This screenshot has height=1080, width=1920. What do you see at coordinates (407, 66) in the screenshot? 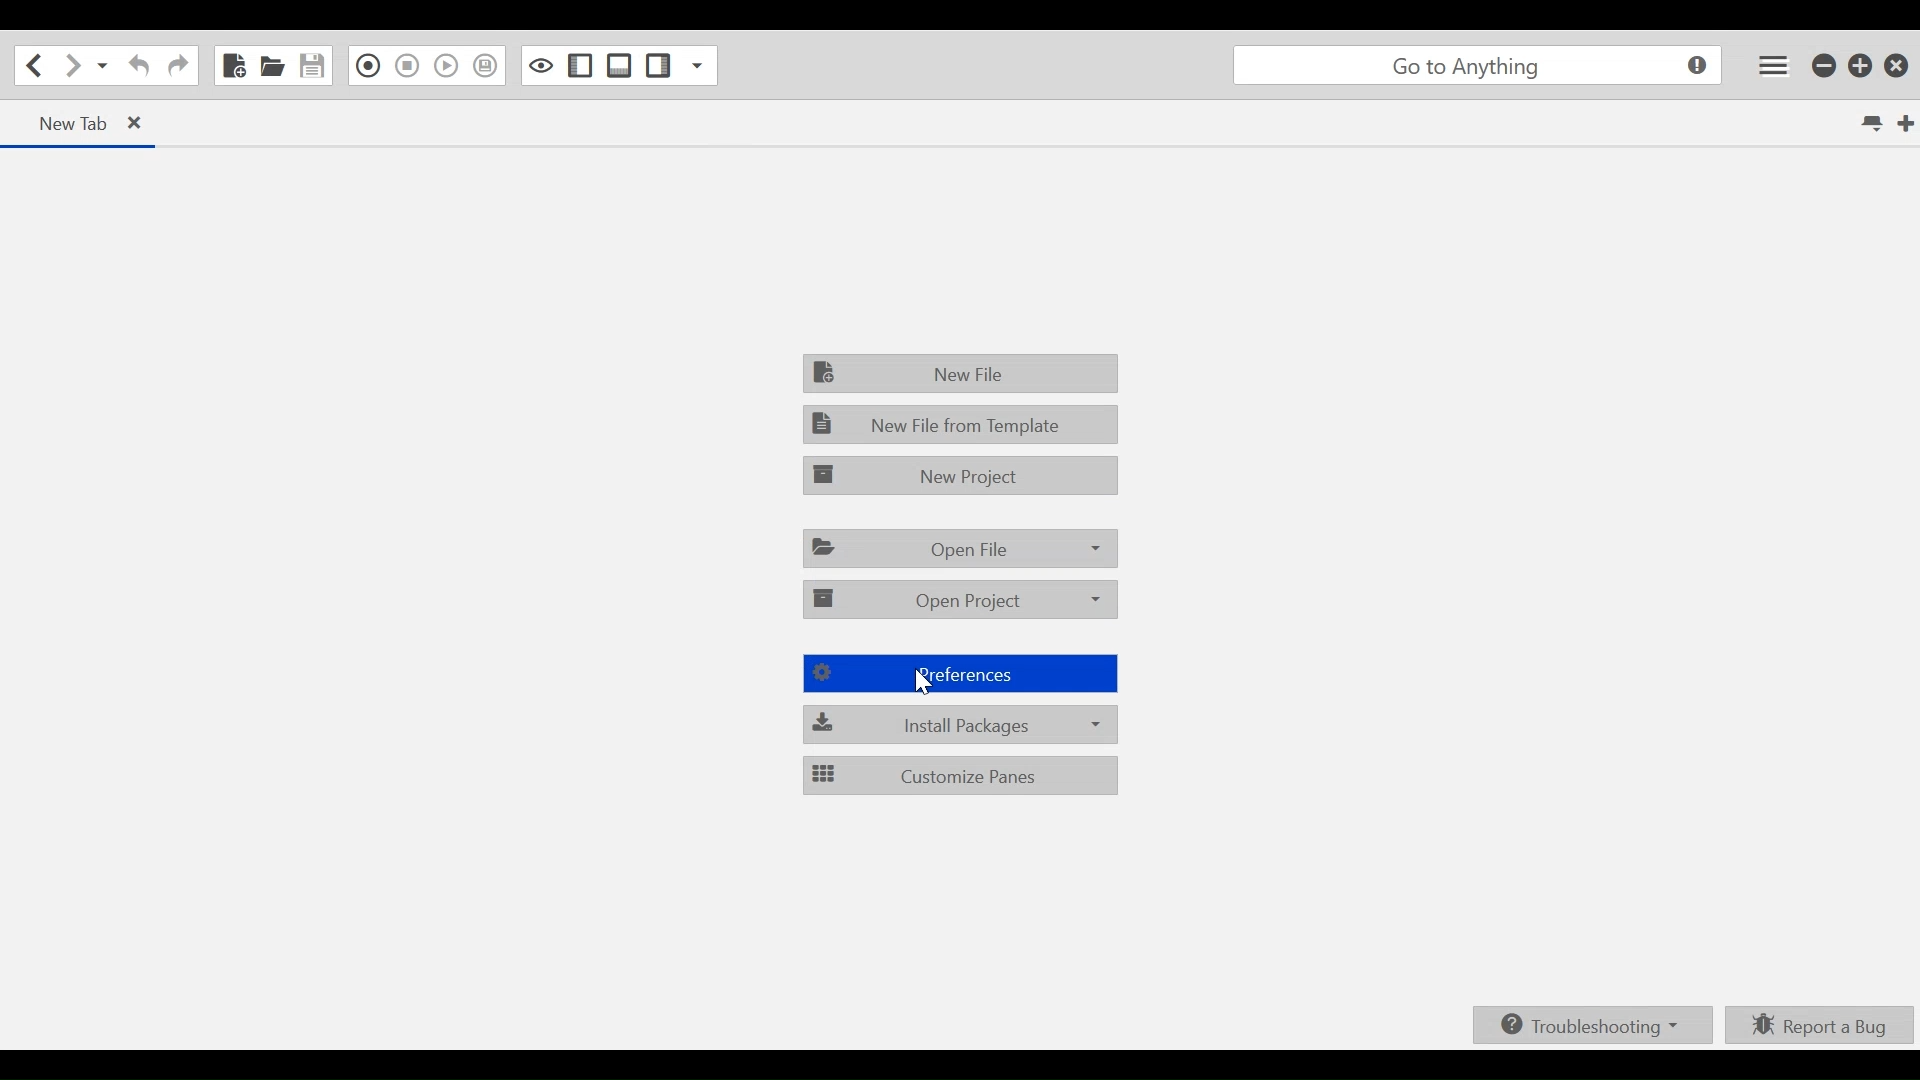
I see `Stop Recording Macro` at bounding box center [407, 66].